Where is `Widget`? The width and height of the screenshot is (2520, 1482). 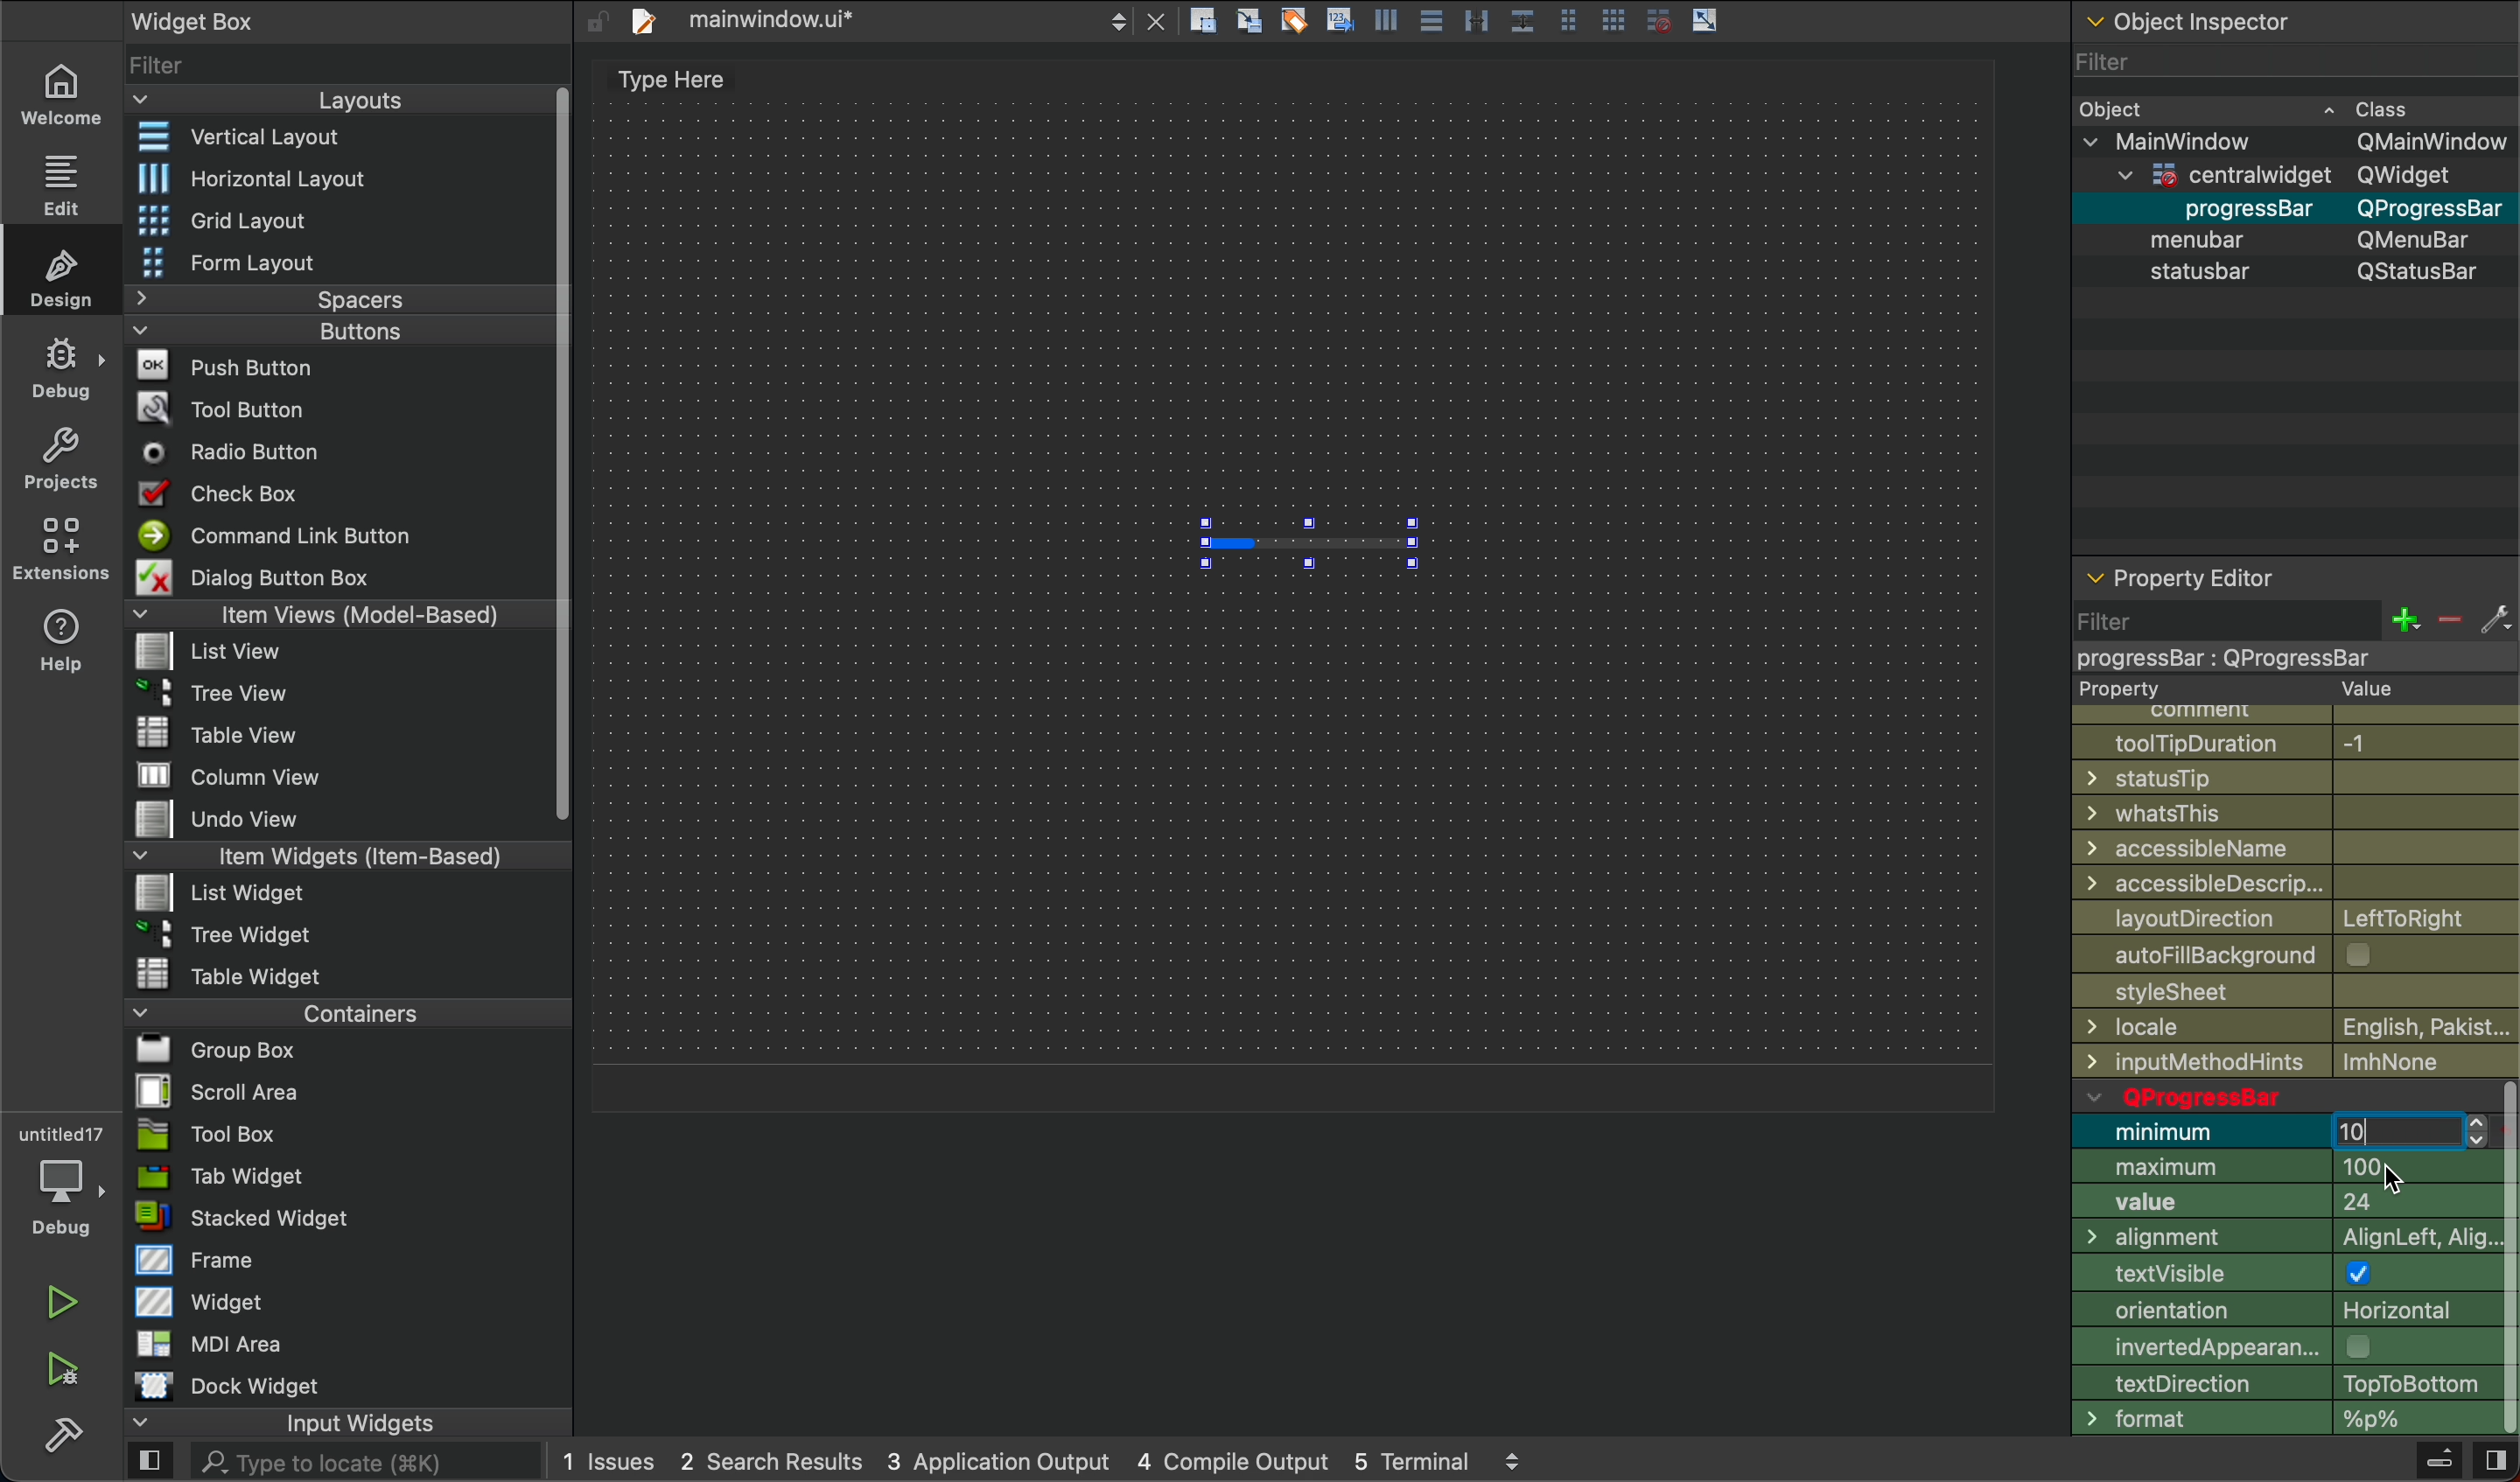 Widget is located at coordinates (204, 1300).